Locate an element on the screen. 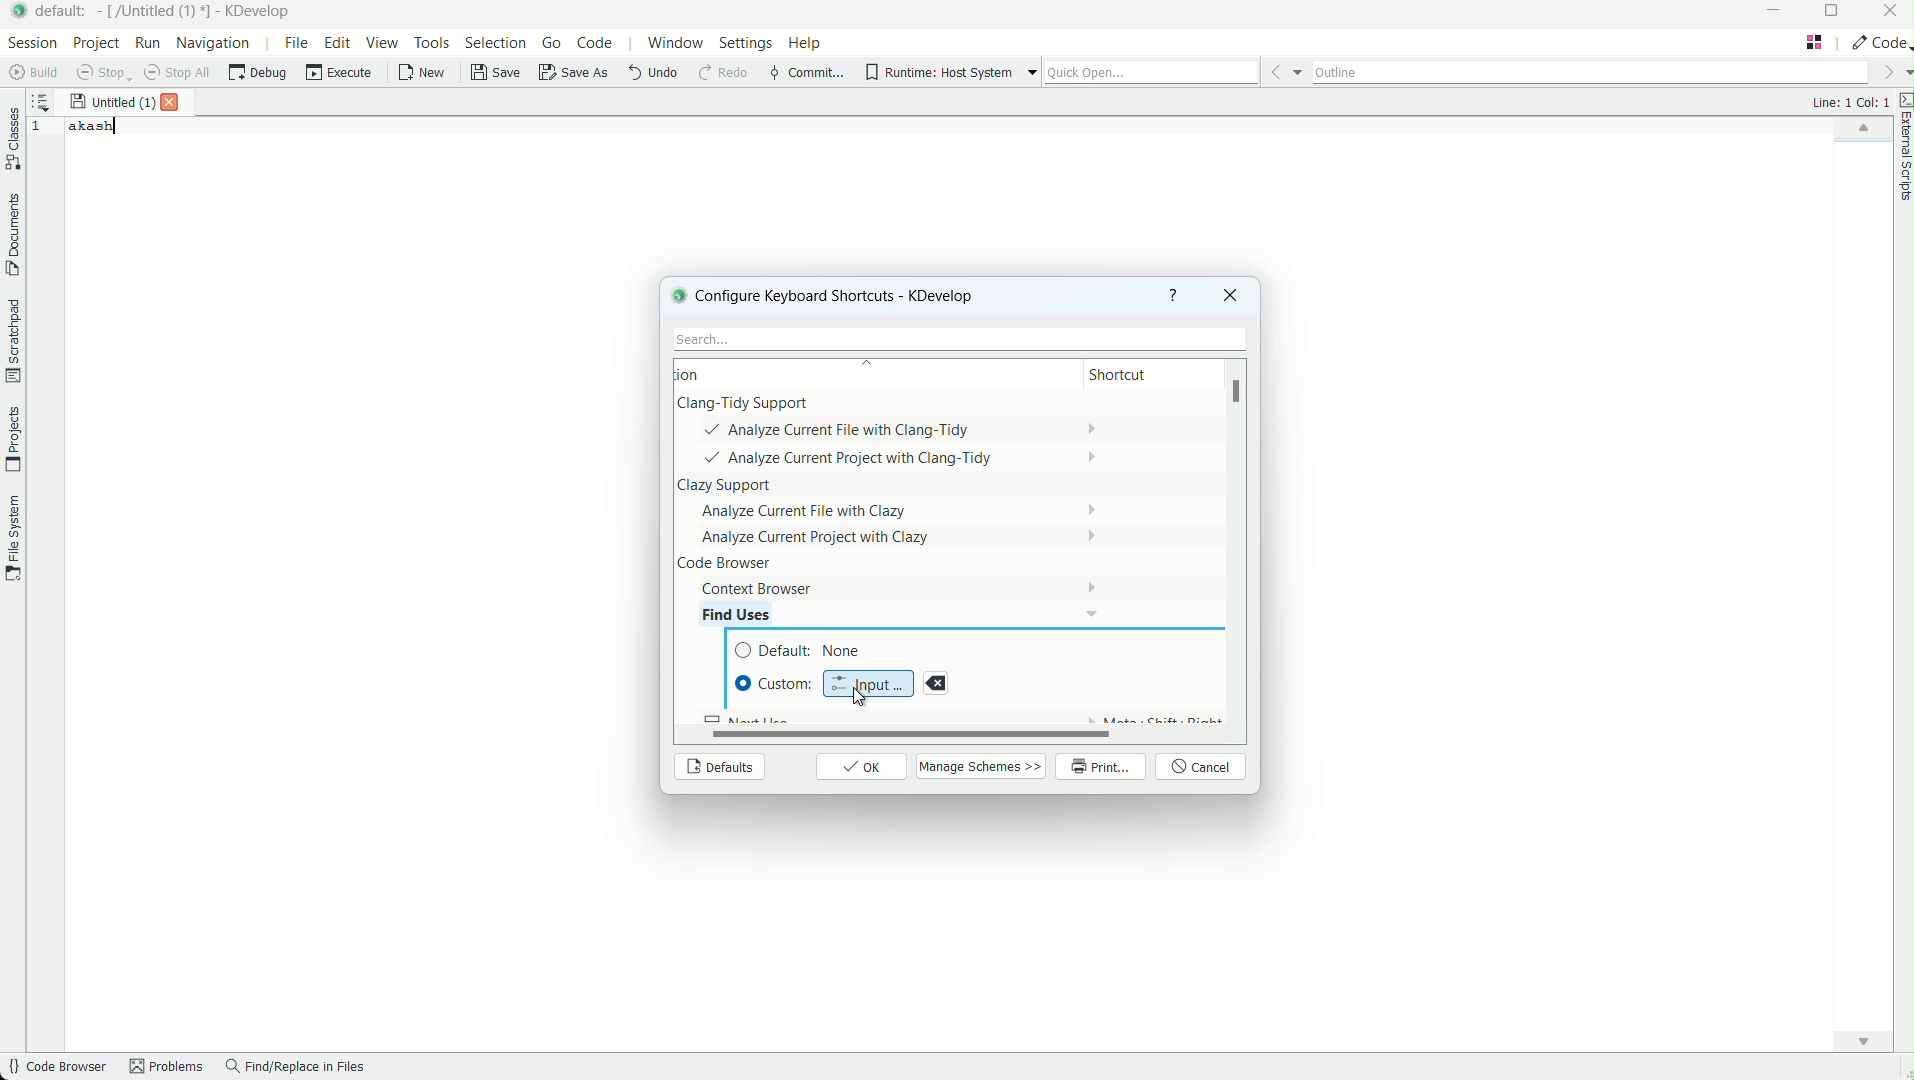 Image resolution: width=1914 pixels, height=1080 pixels. line number is located at coordinates (41, 128).